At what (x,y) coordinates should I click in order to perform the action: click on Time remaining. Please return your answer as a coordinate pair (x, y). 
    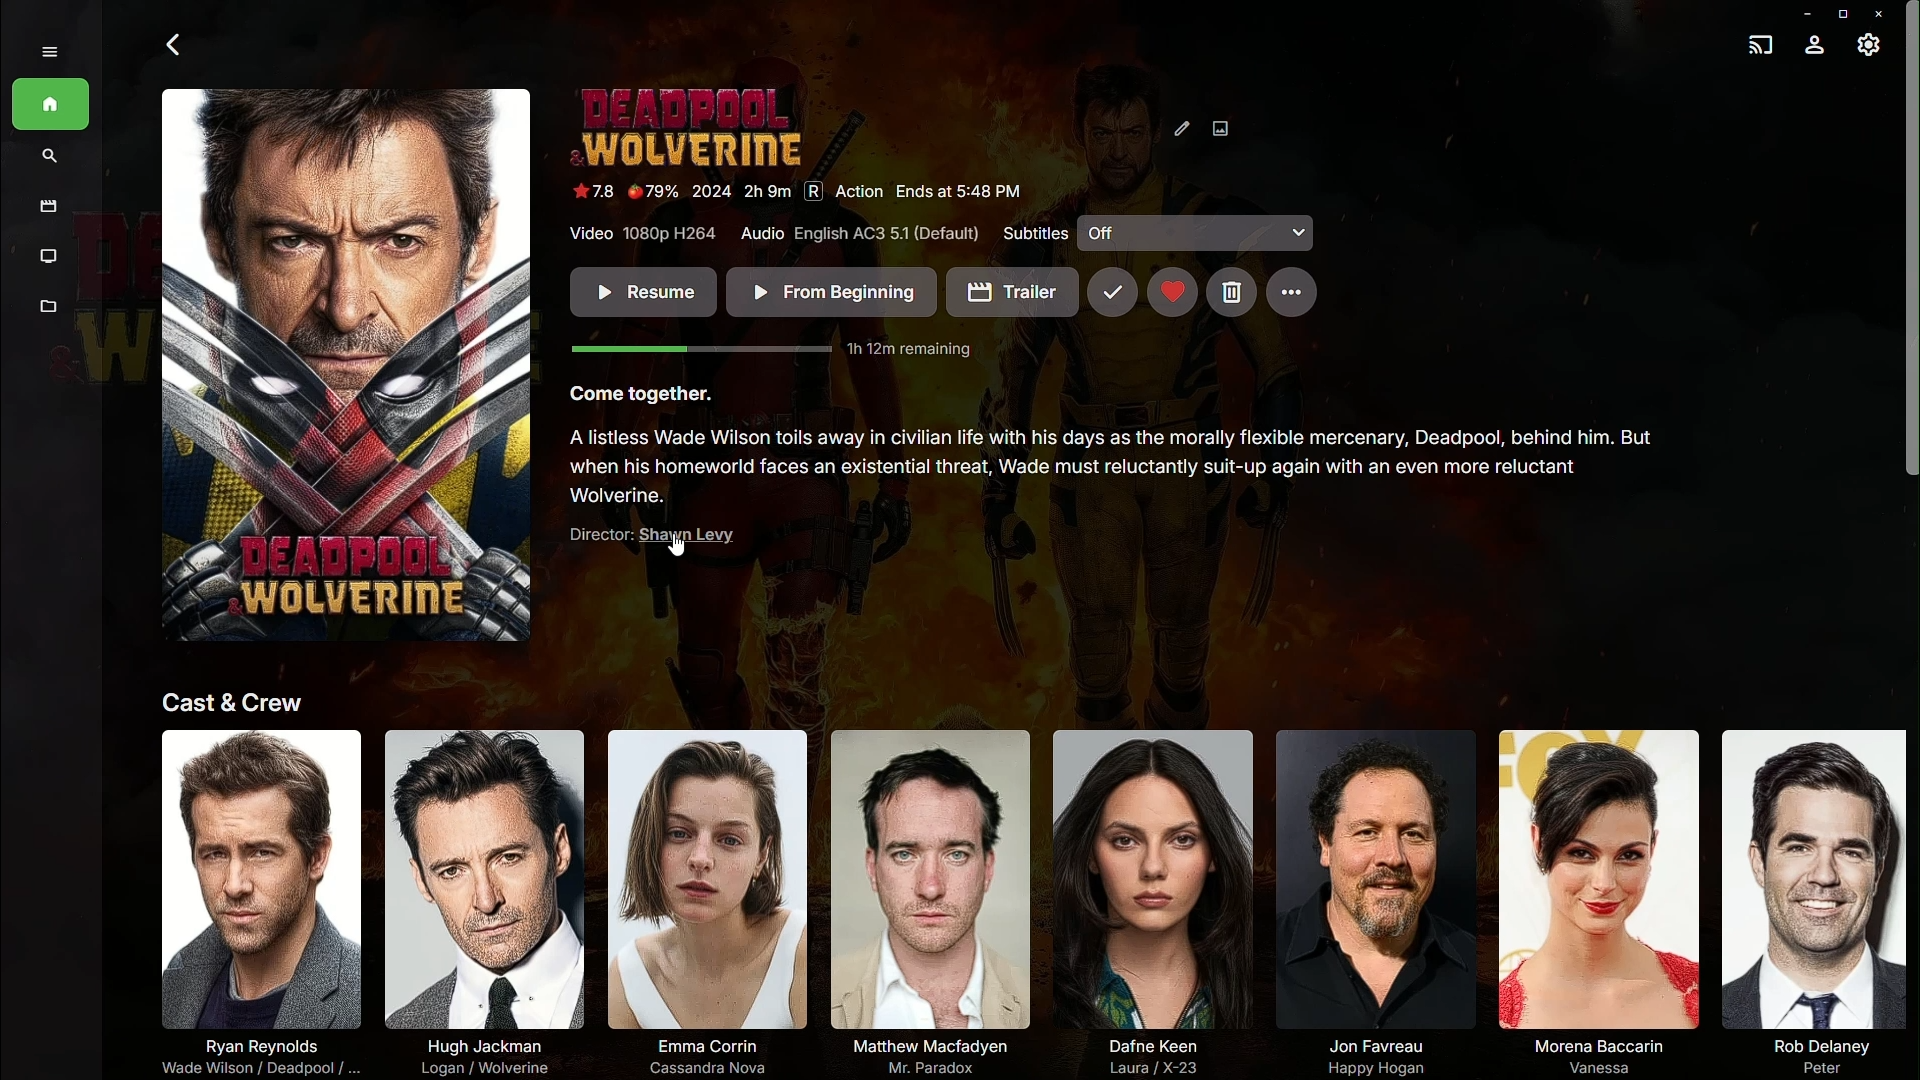
    Looking at the image, I should click on (780, 350).